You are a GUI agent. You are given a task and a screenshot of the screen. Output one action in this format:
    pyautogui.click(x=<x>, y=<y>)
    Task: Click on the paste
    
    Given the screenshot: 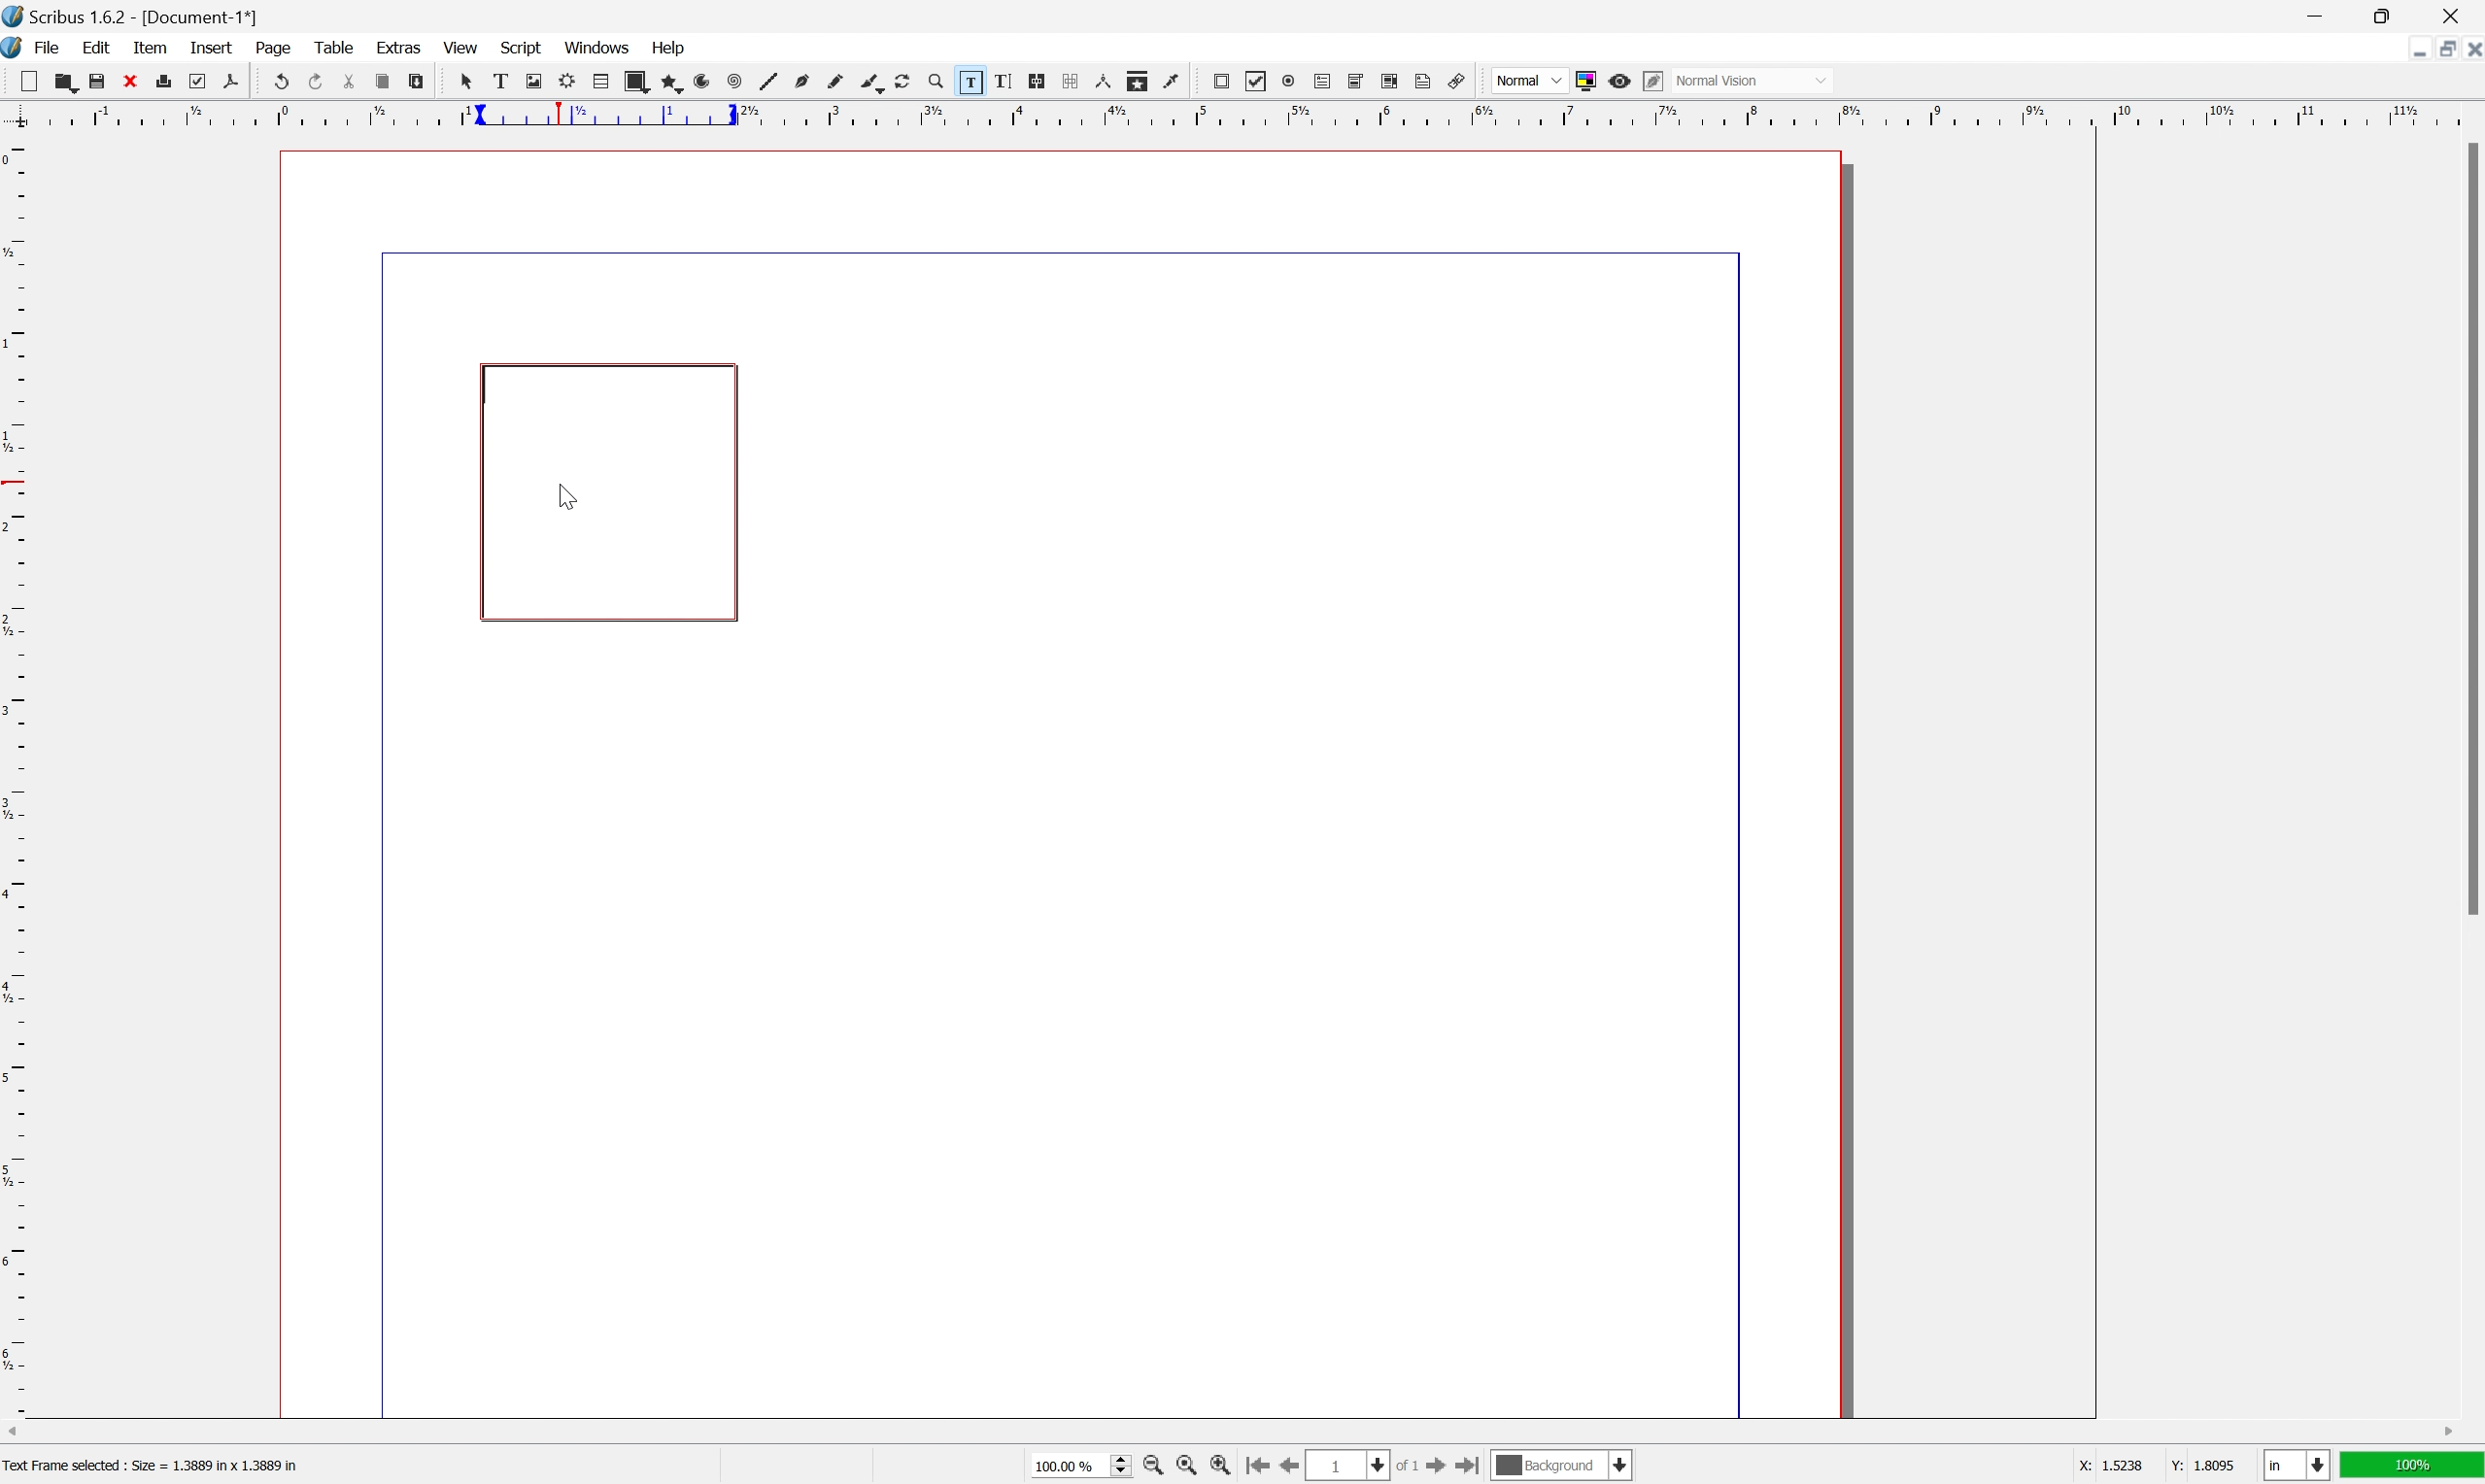 What is the action you would take?
    pyautogui.click(x=417, y=82)
    